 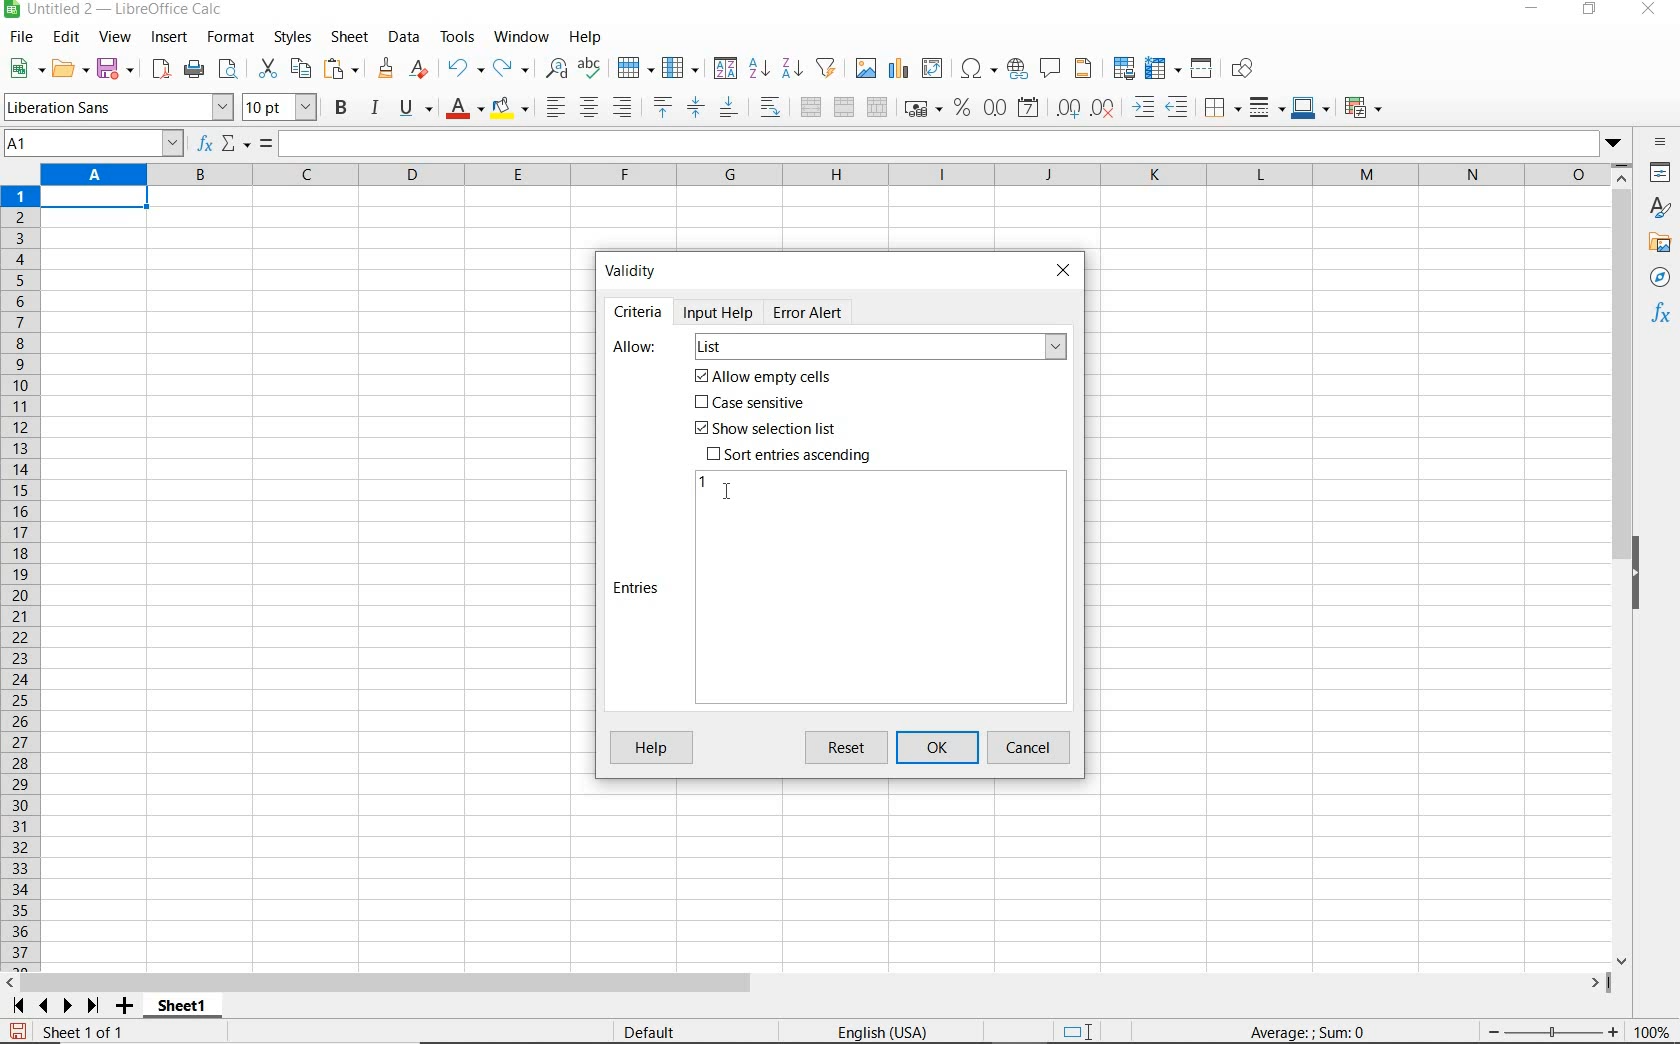 What do you see at coordinates (1122, 69) in the screenshot?
I see `define print area` at bounding box center [1122, 69].